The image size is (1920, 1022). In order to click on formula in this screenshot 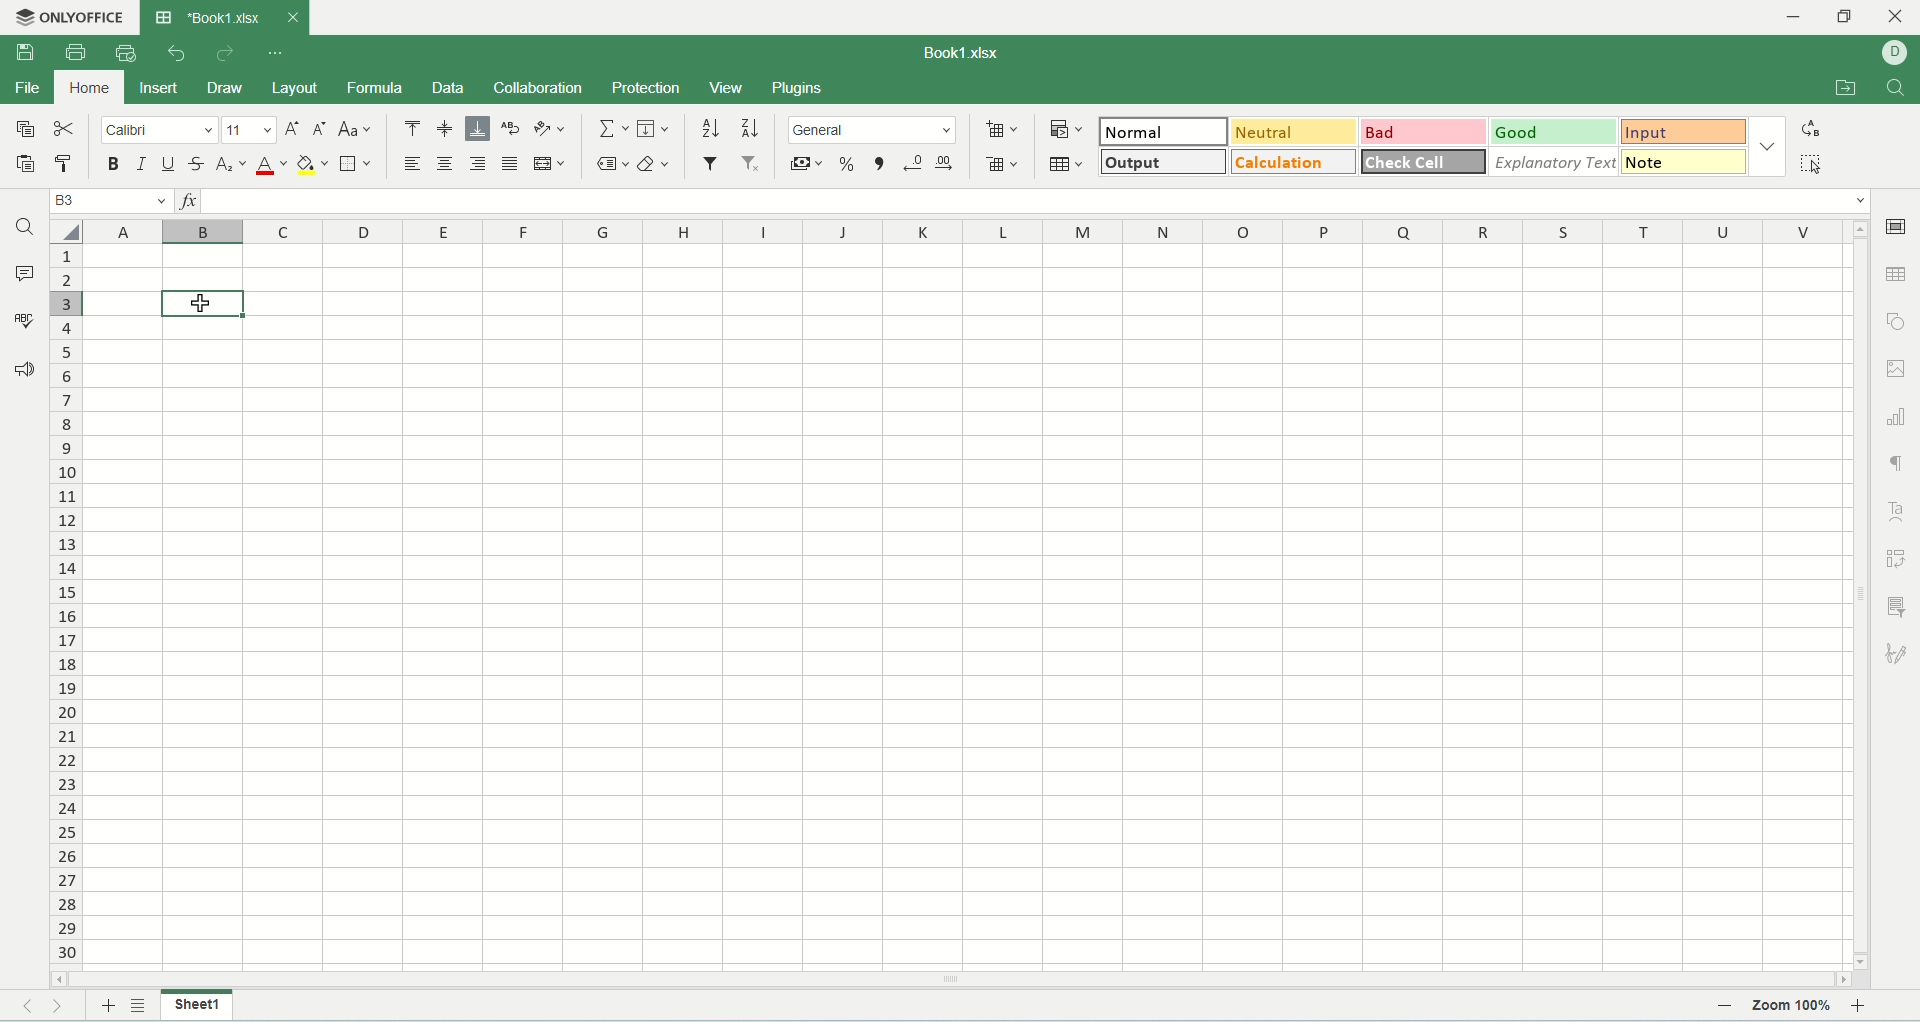, I will do `click(372, 88)`.